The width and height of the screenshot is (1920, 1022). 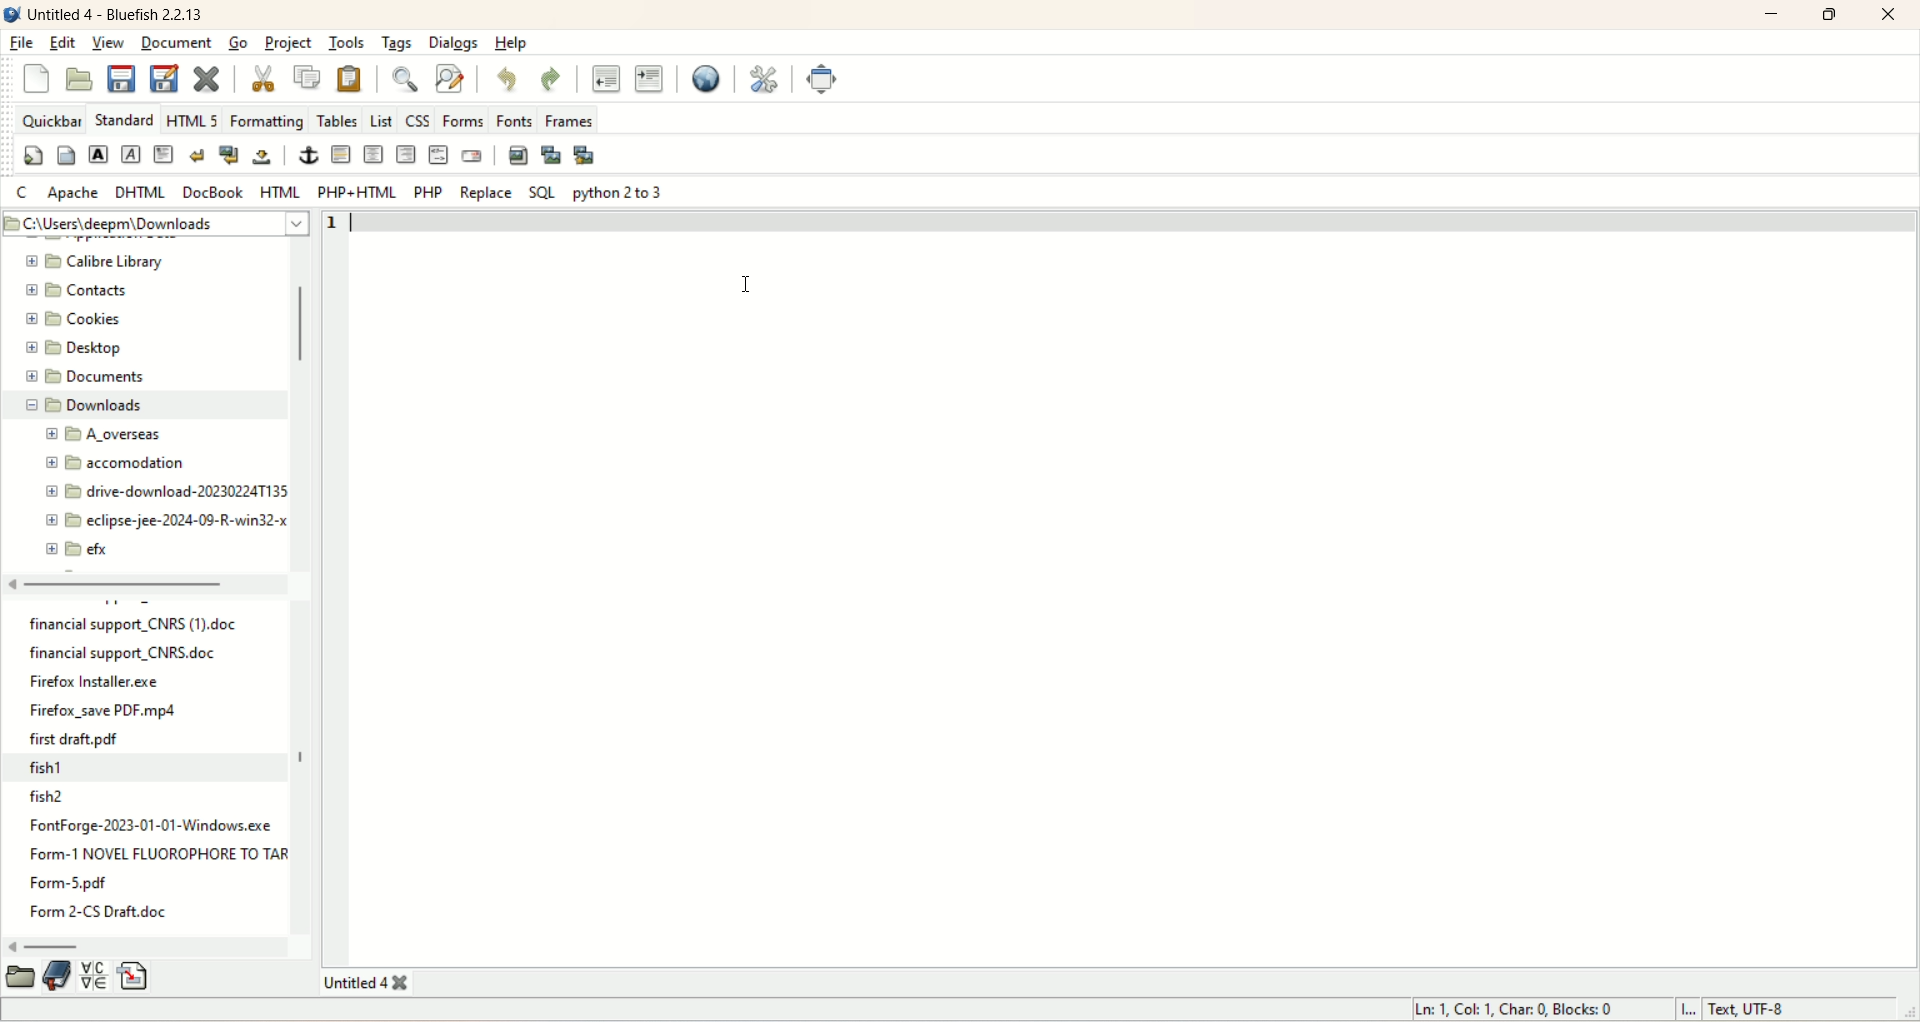 I want to click on body, so click(x=67, y=155).